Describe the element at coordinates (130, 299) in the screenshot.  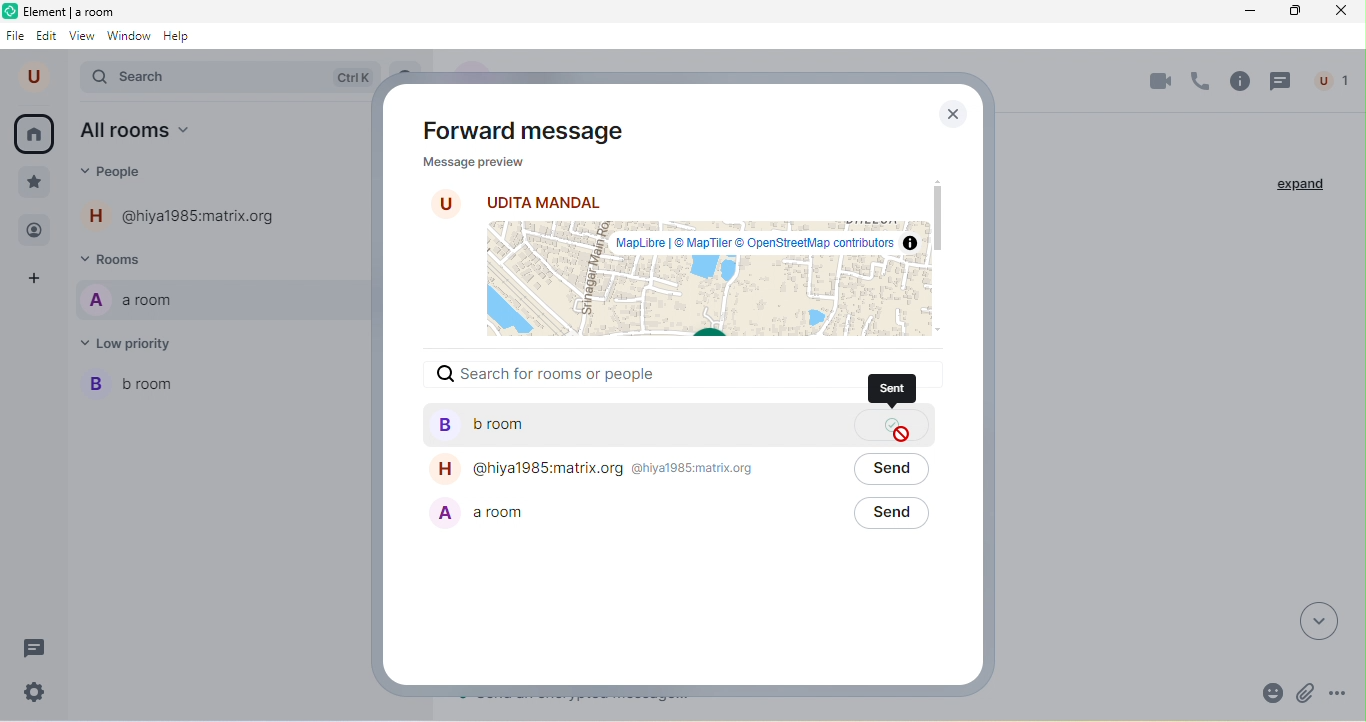
I see `a room` at that location.